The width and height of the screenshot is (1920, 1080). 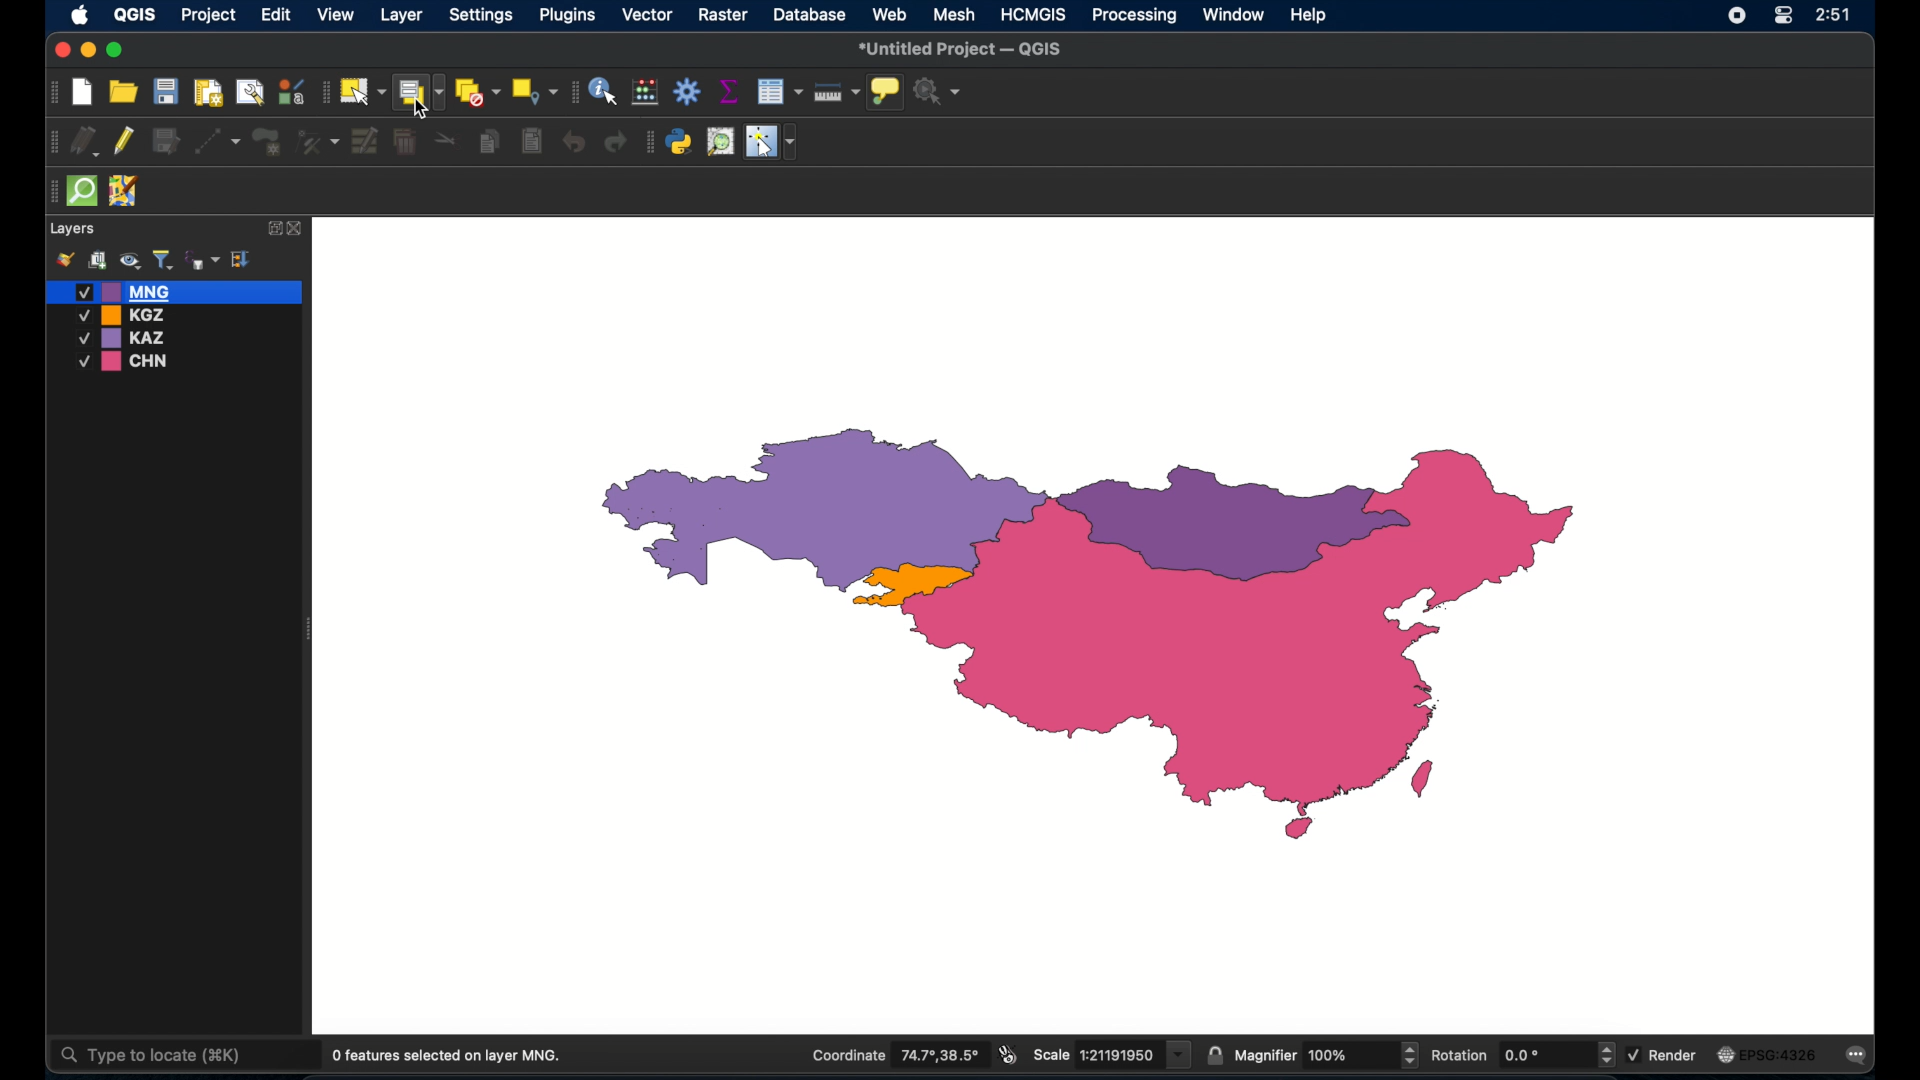 I want to click on redo, so click(x=618, y=143).